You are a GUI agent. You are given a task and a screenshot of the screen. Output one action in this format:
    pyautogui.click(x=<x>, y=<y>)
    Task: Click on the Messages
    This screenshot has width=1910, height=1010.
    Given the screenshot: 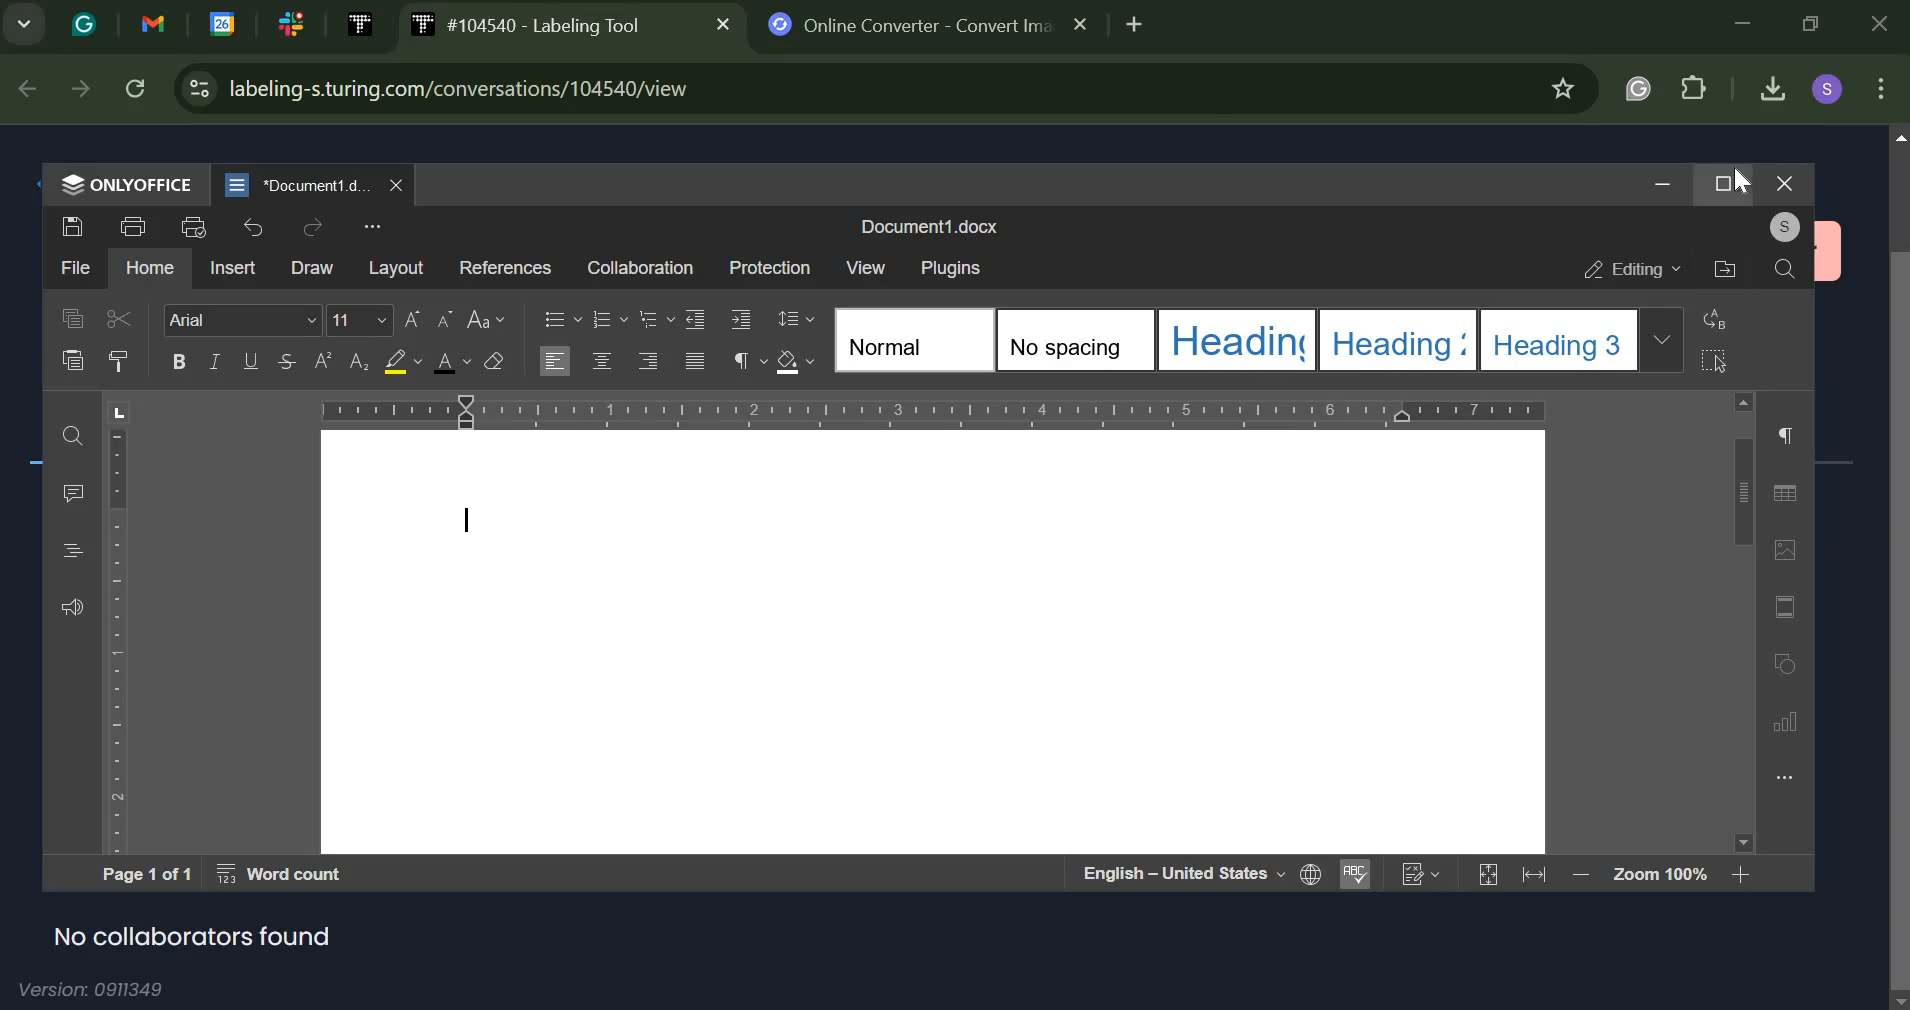 What is the action you would take?
    pyautogui.click(x=73, y=493)
    